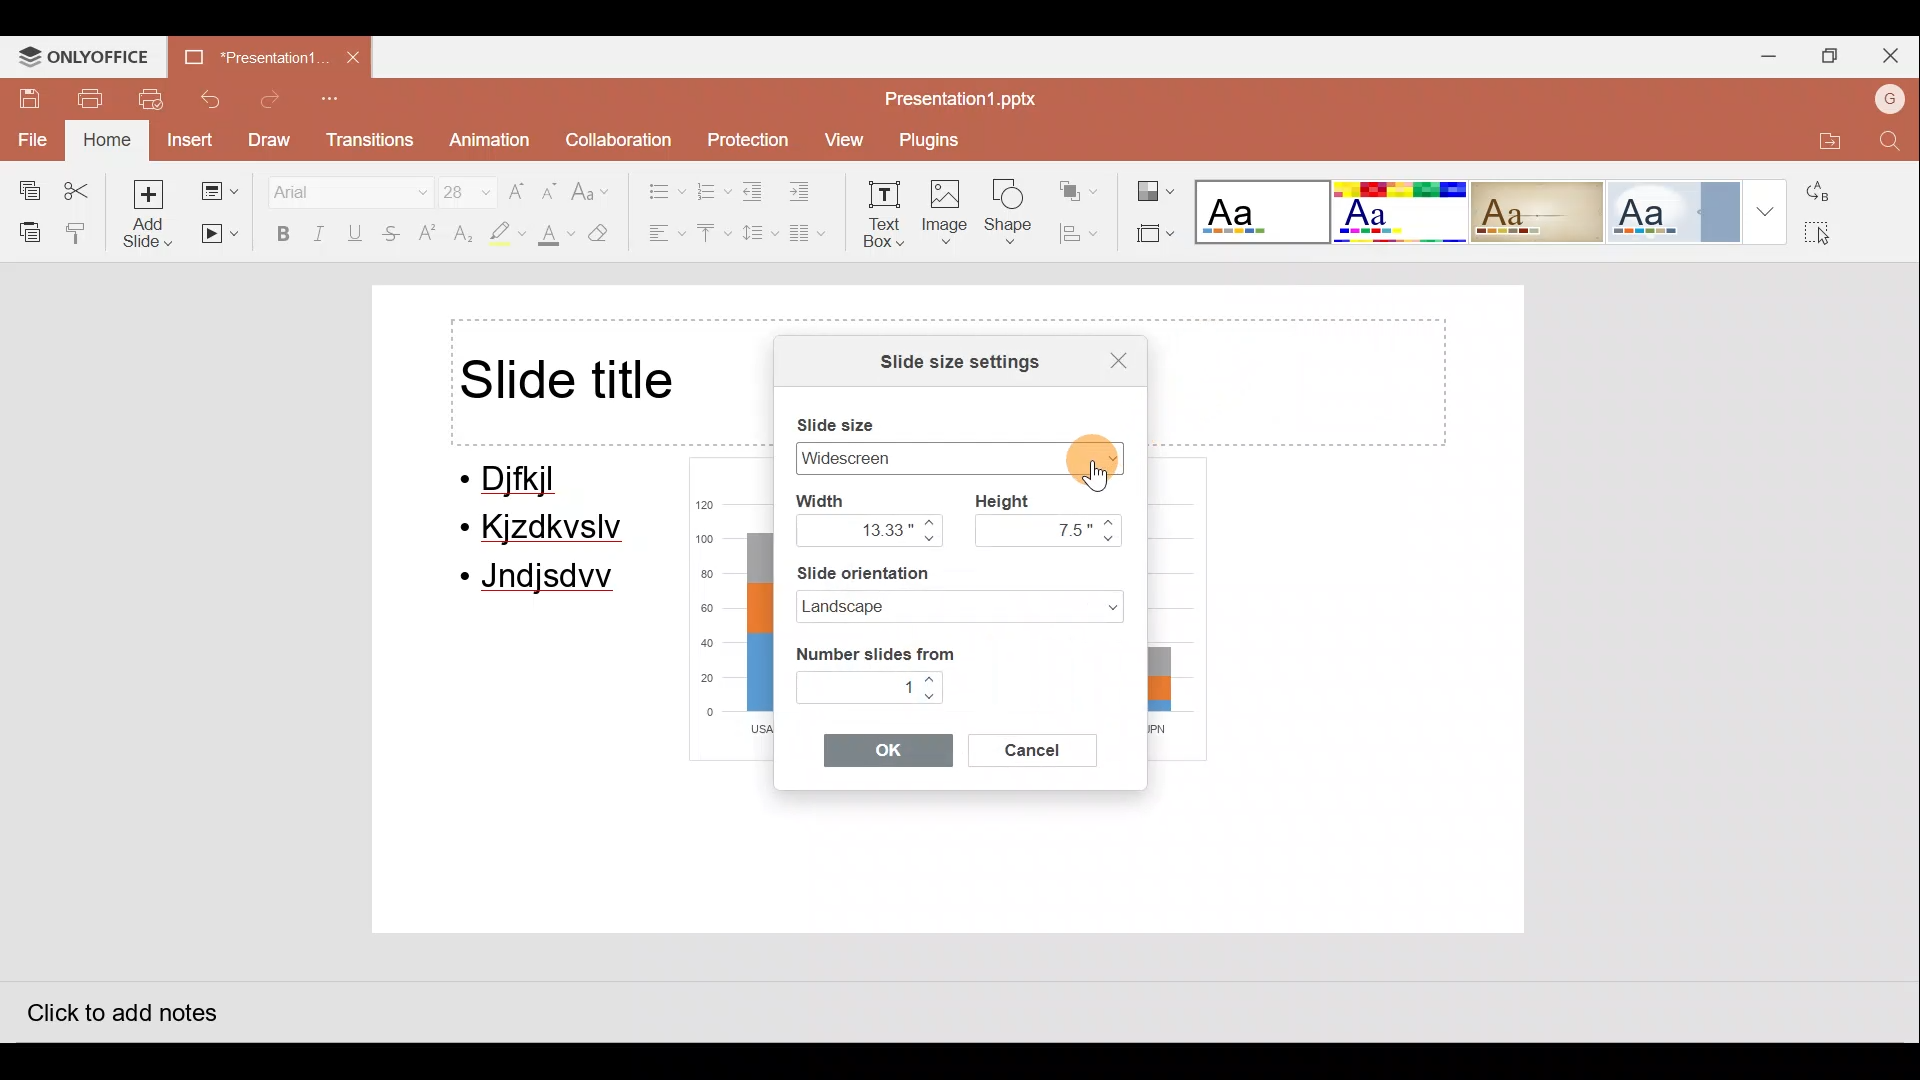 The height and width of the screenshot is (1080, 1920). What do you see at coordinates (86, 55) in the screenshot?
I see `ONLYOFFICE` at bounding box center [86, 55].